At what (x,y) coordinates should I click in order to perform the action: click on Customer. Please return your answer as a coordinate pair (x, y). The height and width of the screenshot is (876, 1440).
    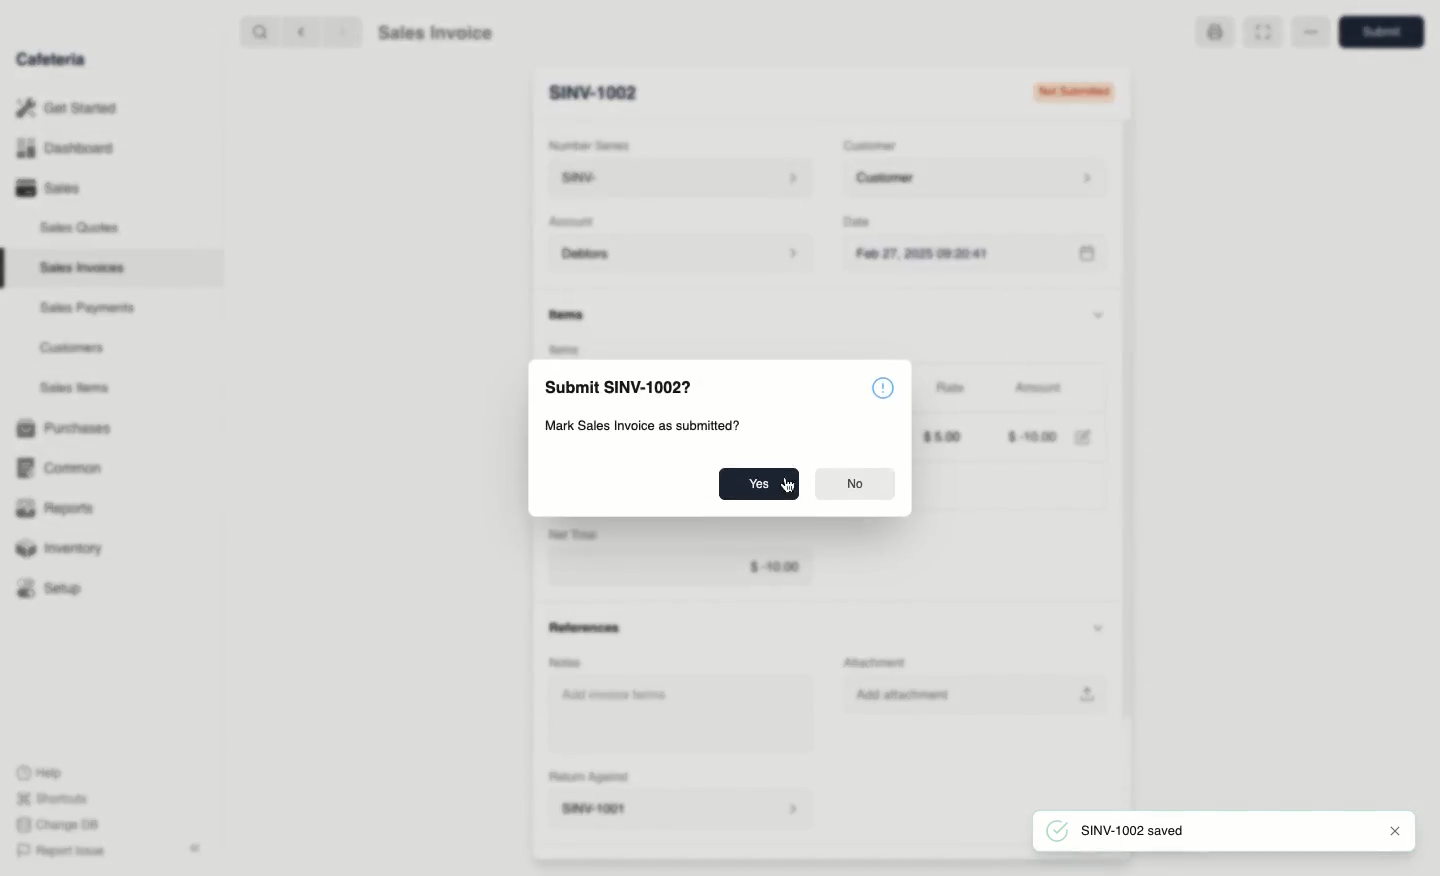
    Looking at the image, I should click on (981, 179).